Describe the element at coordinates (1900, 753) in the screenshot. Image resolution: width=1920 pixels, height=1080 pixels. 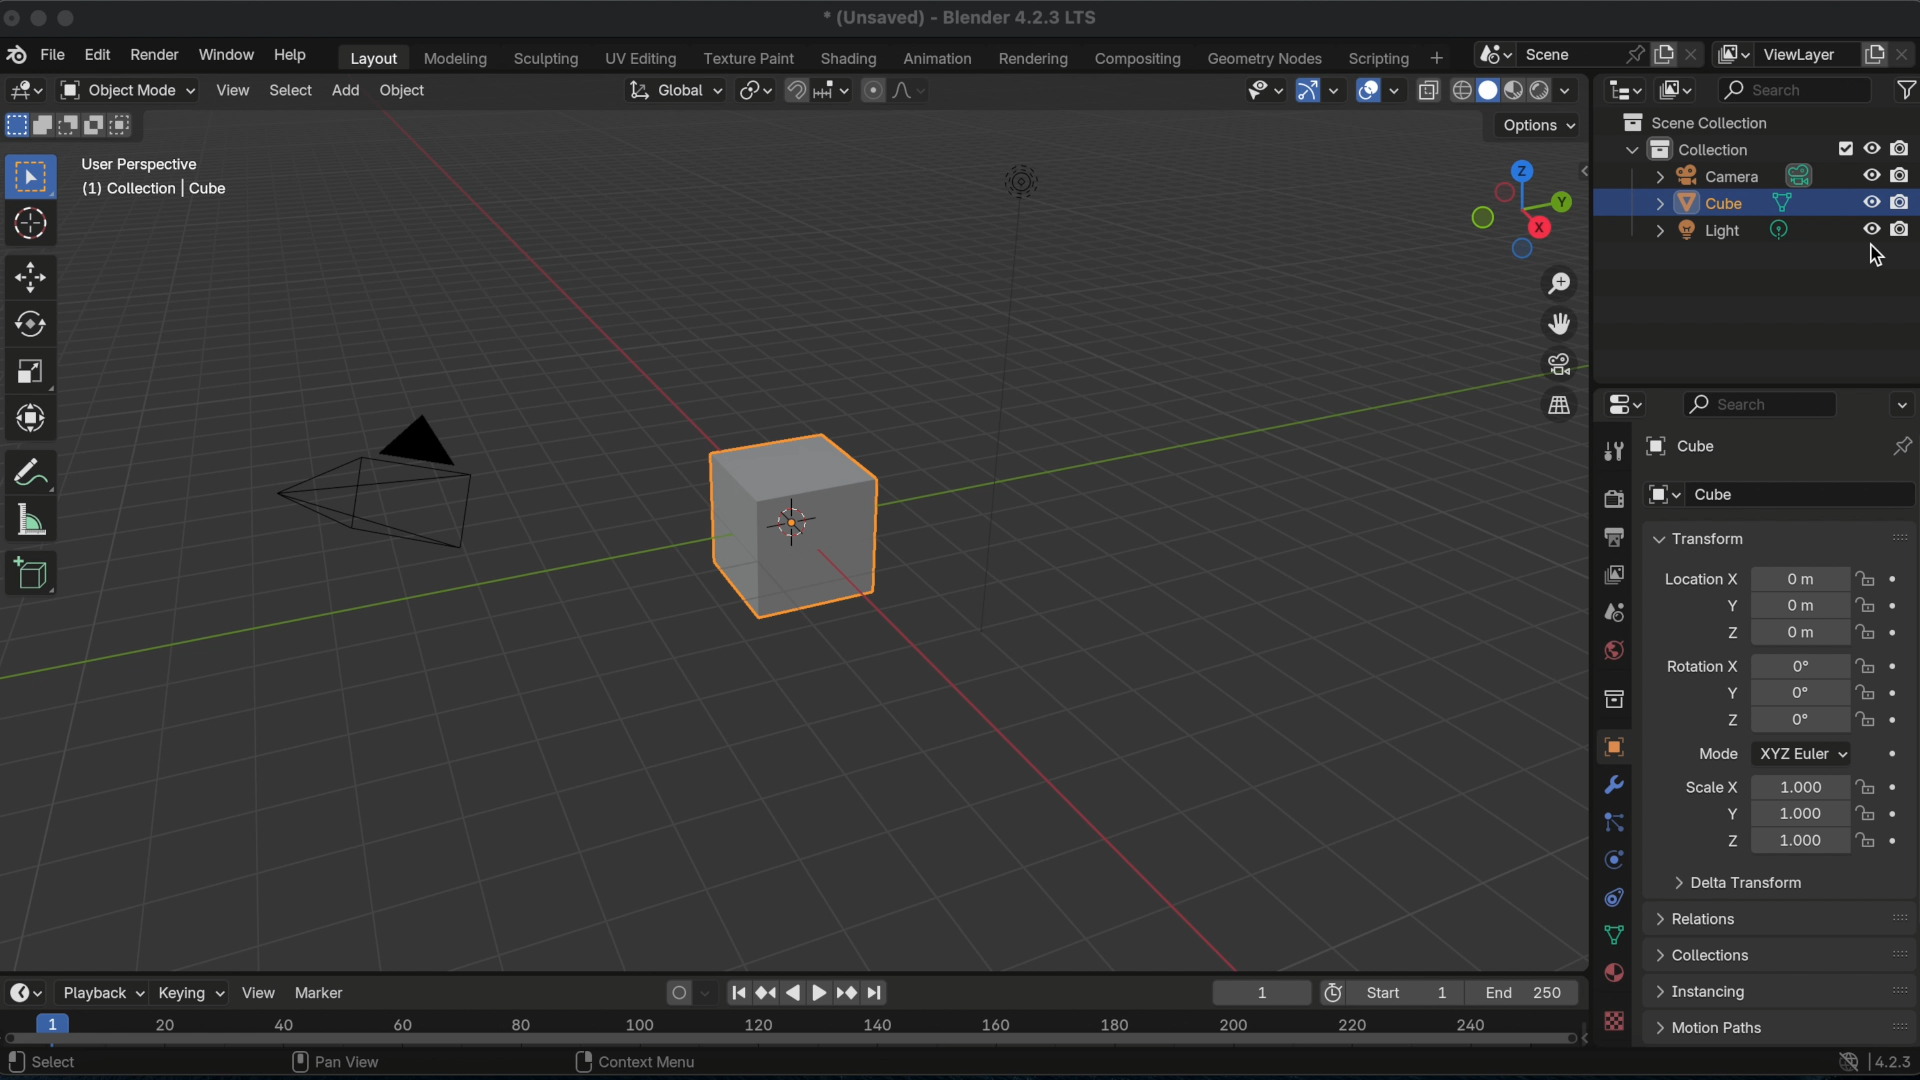
I see `animate property` at that location.